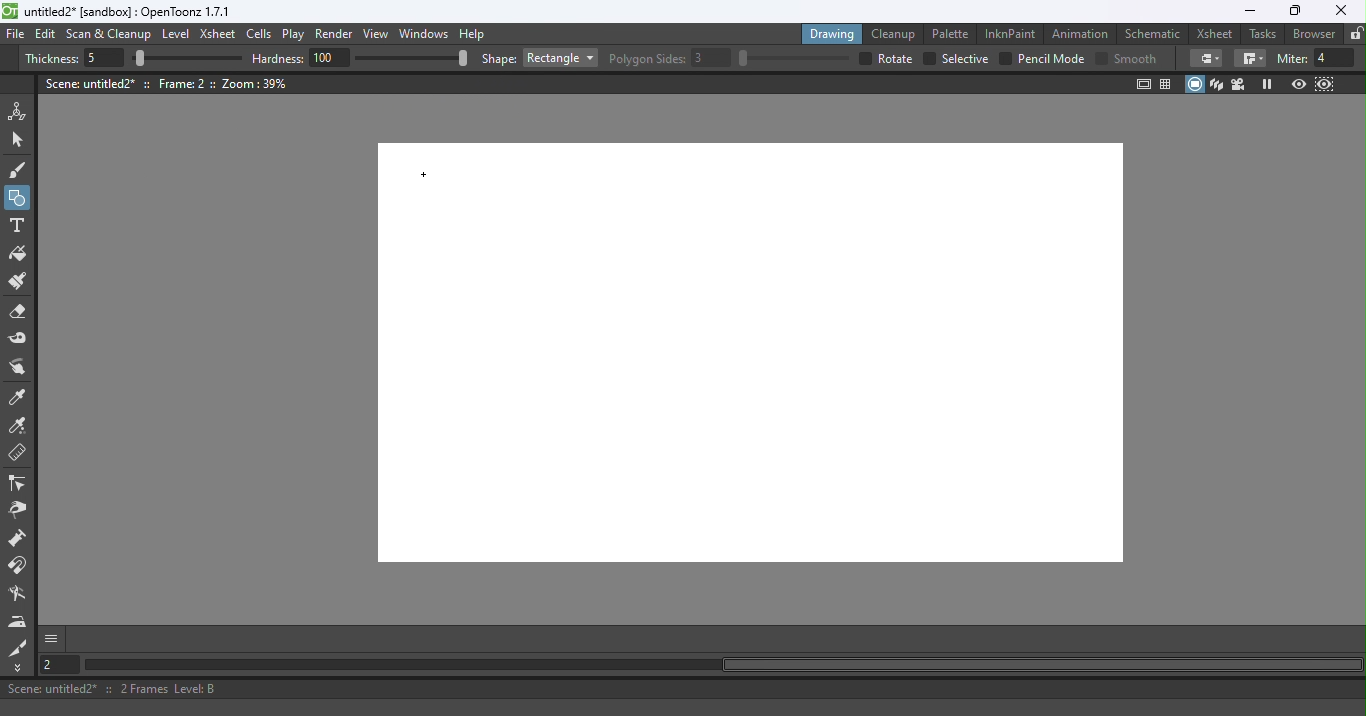 The width and height of the screenshot is (1366, 716). What do you see at coordinates (17, 513) in the screenshot?
I see `Pinch tool` at bounding box center [17, 513].